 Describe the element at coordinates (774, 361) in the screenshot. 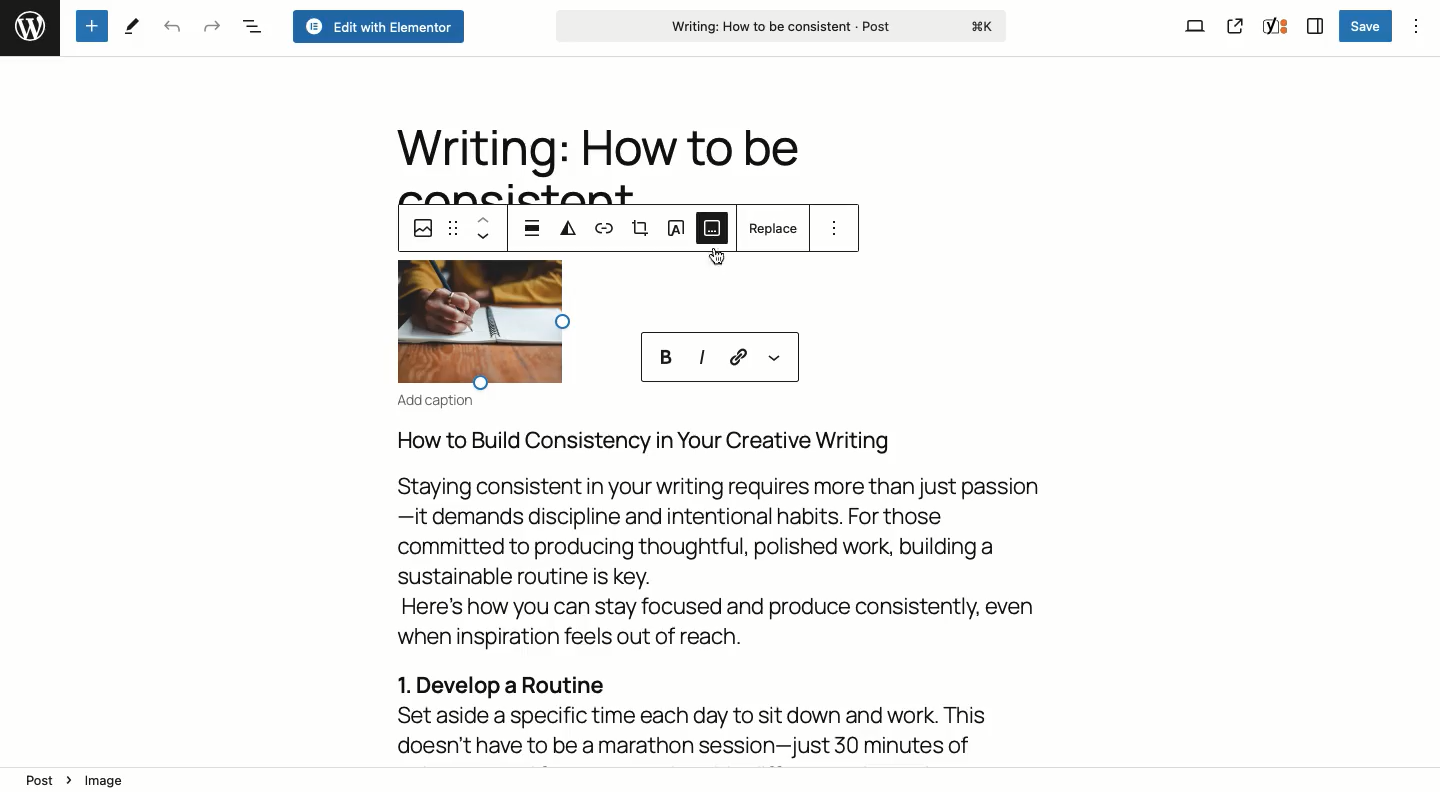

I see `More` at that location.